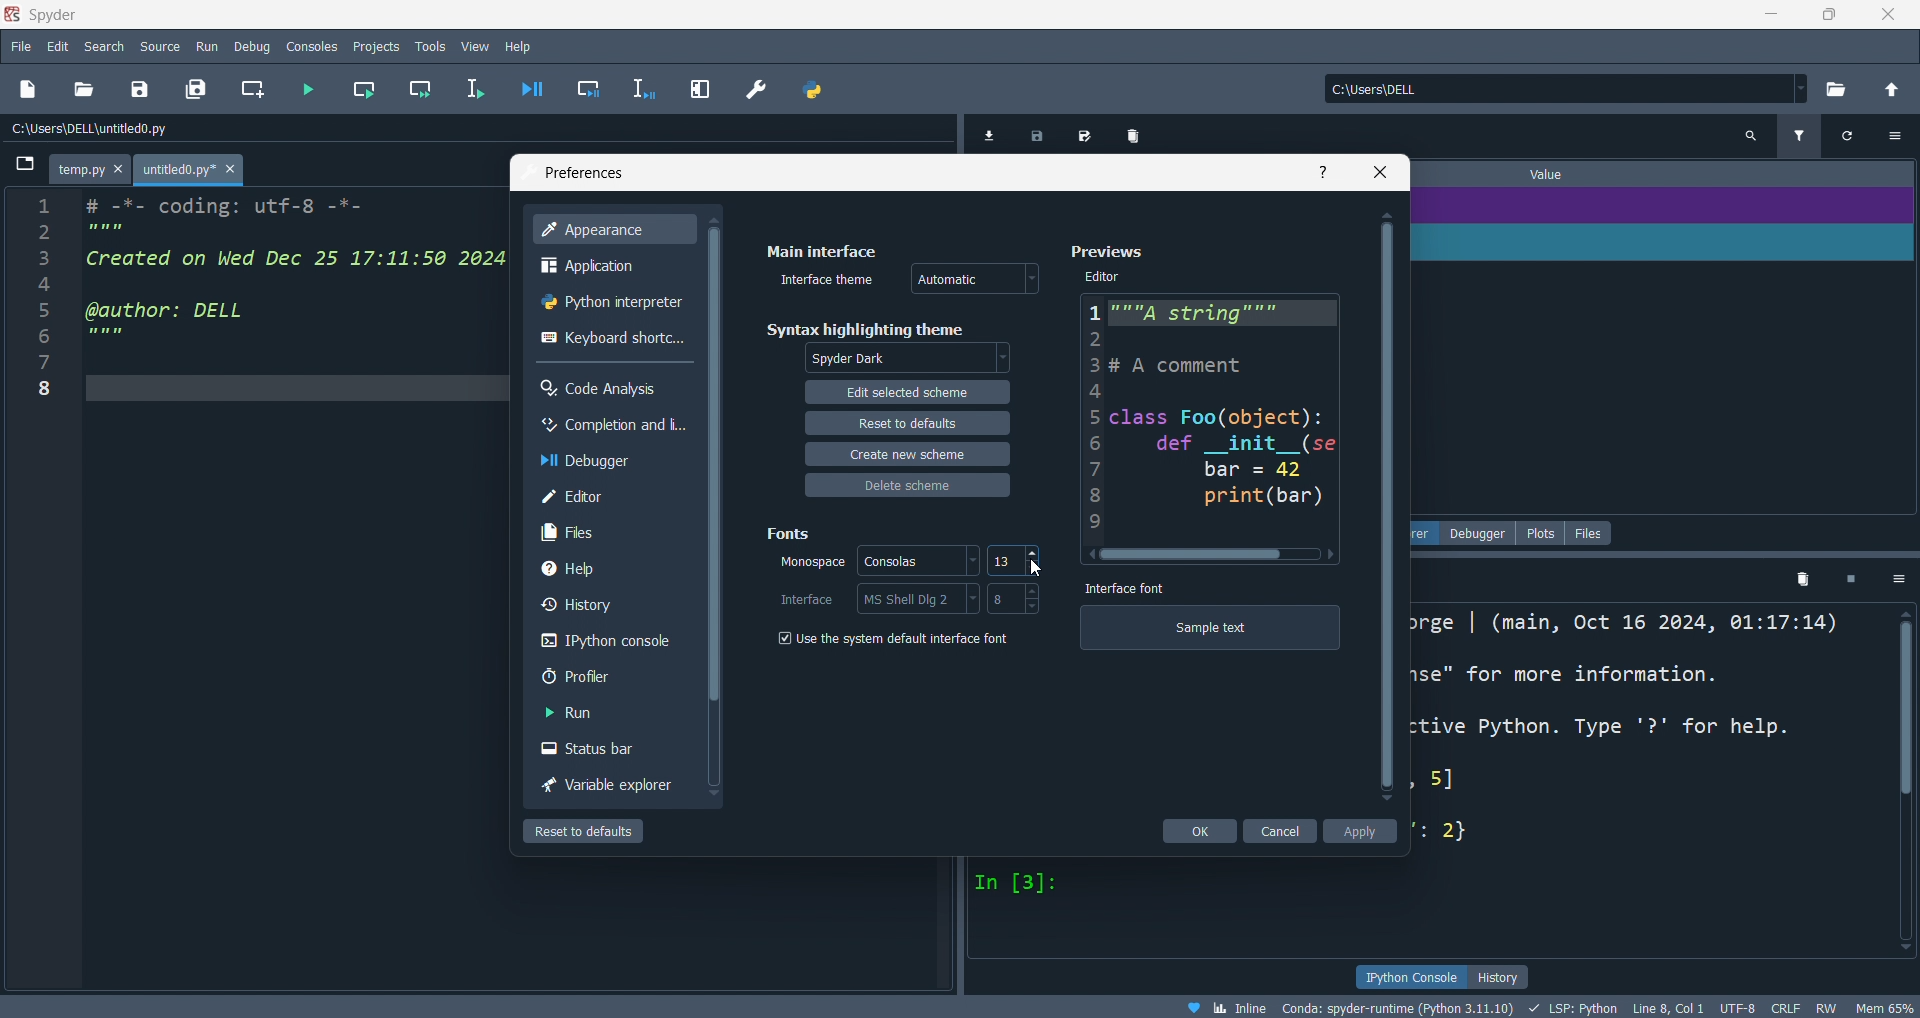 This screenshot has height=1018, width=1920. I want to click on debug line, so click(641, 89).